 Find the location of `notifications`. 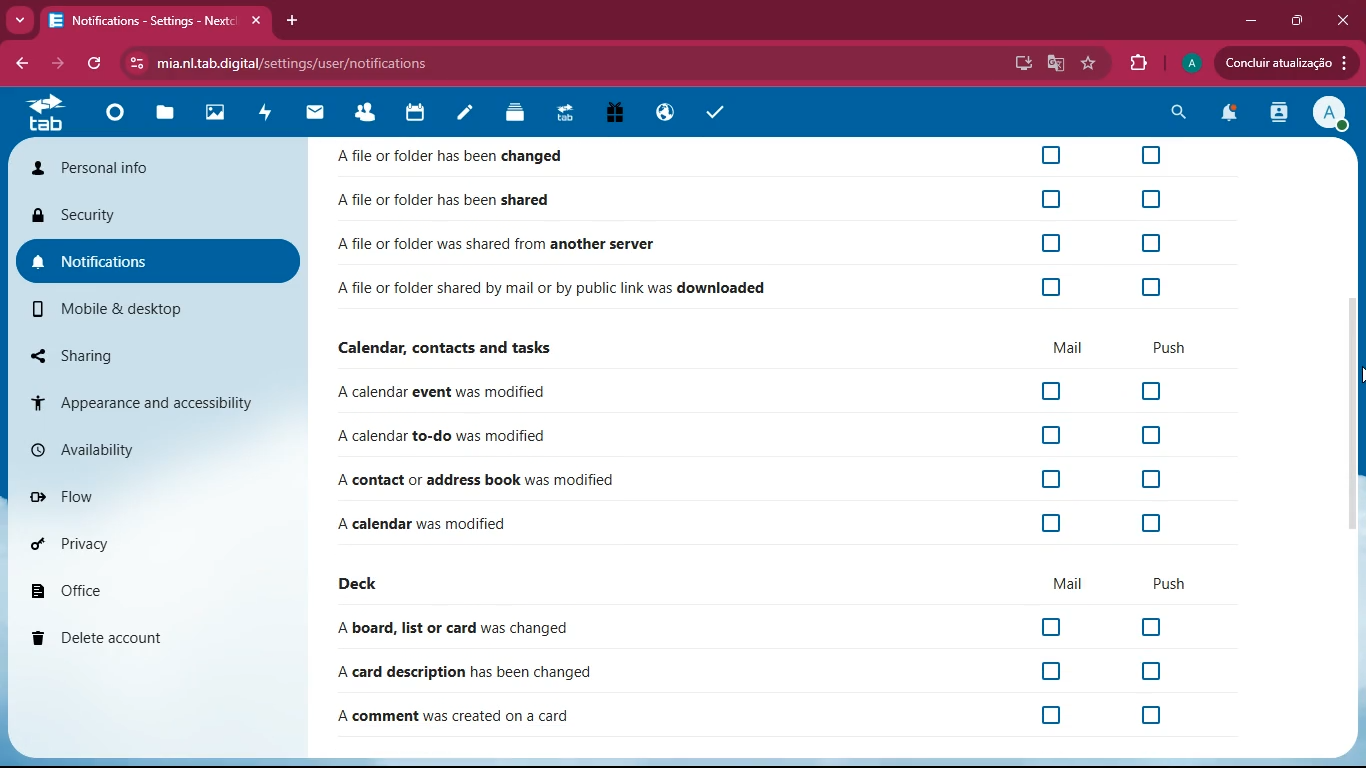

notifications is located at coordinates (149, 264).